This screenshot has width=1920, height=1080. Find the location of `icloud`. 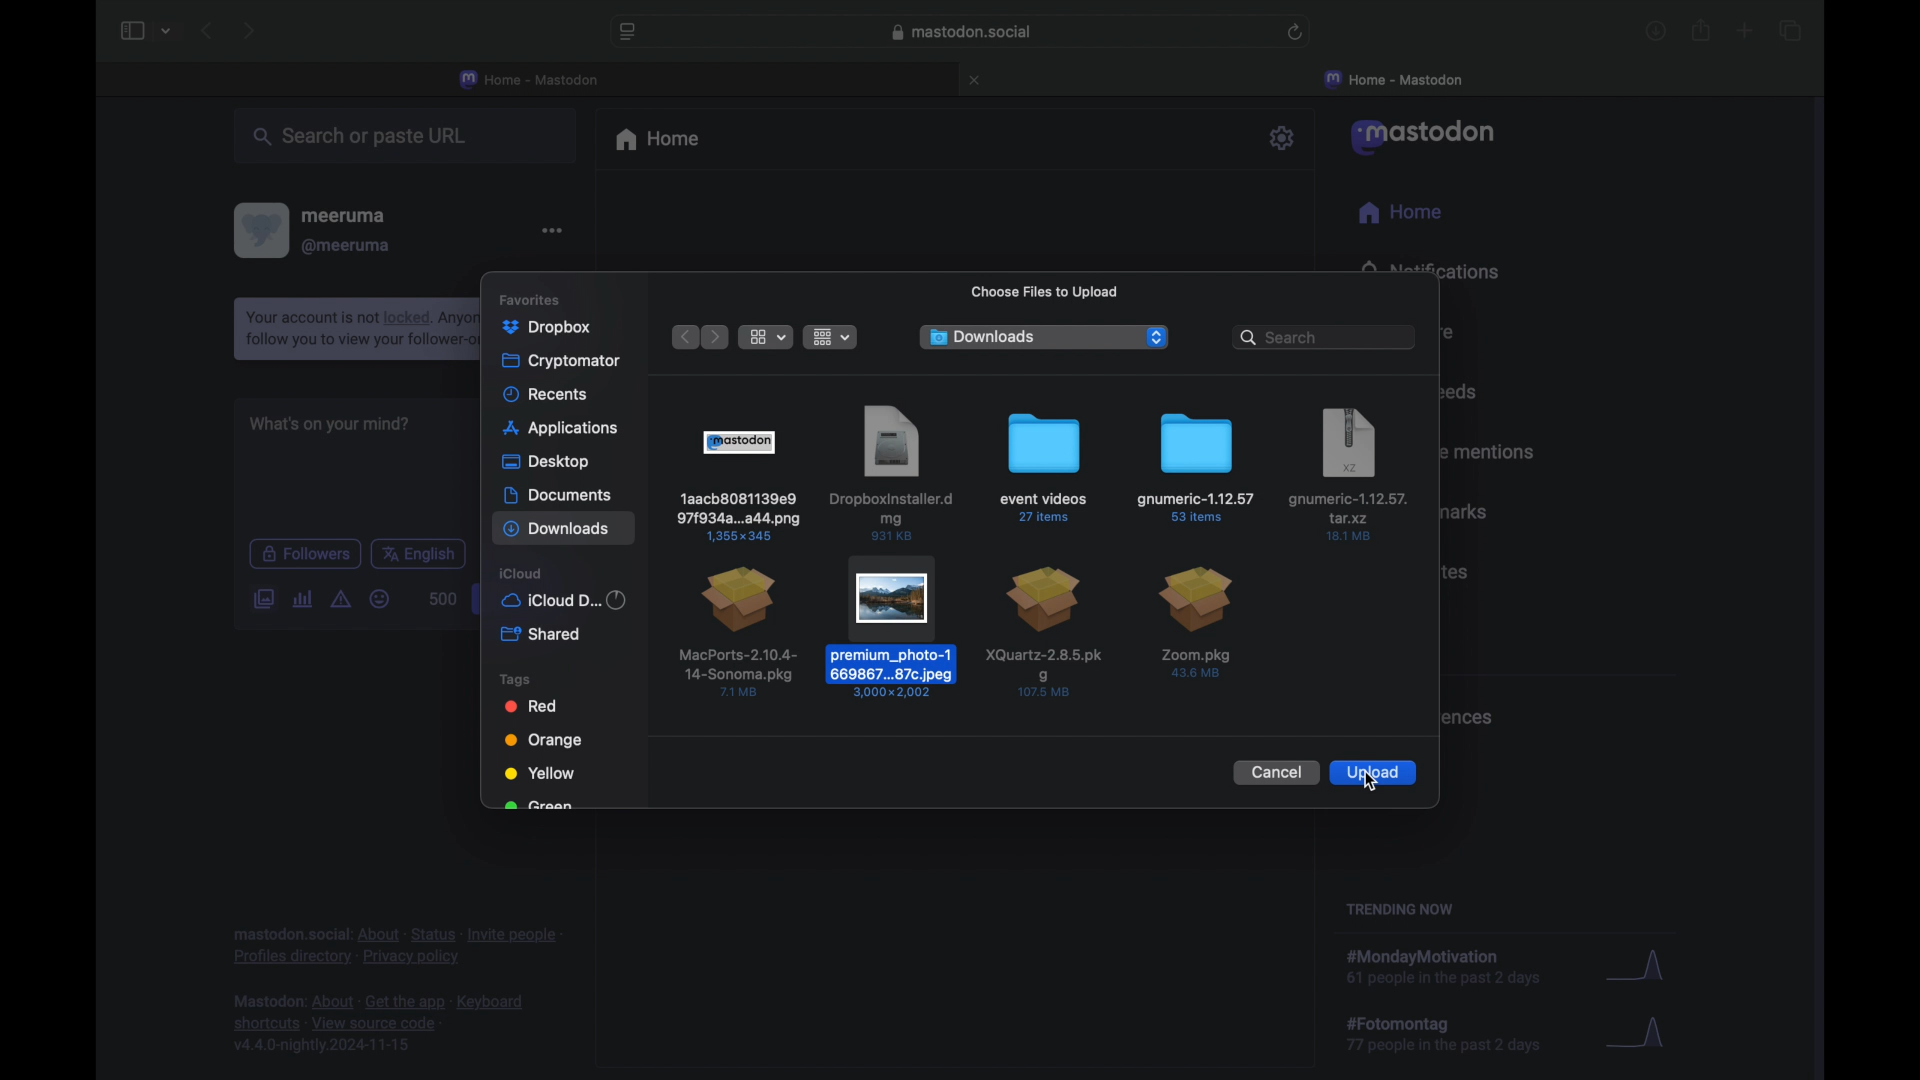

icloud is located at coordinates (523, 573).